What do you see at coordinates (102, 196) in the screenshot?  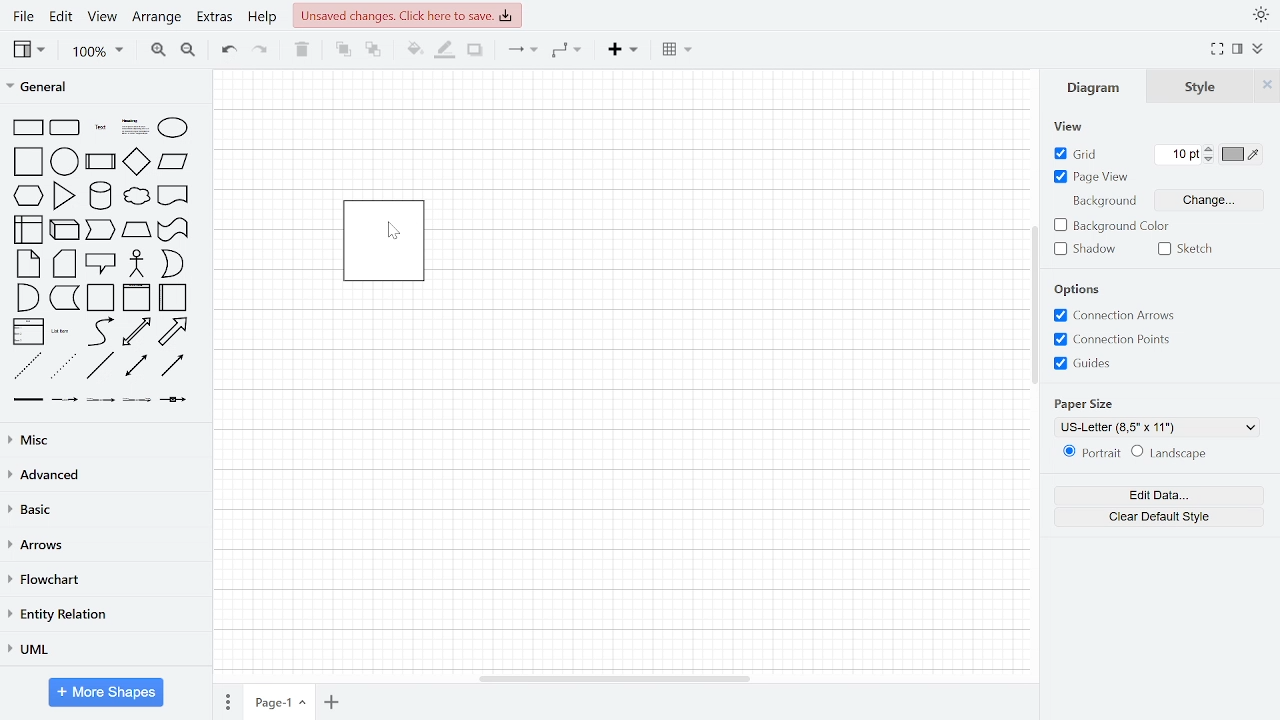 I see `cylinder` at bounding box center [102, 196].